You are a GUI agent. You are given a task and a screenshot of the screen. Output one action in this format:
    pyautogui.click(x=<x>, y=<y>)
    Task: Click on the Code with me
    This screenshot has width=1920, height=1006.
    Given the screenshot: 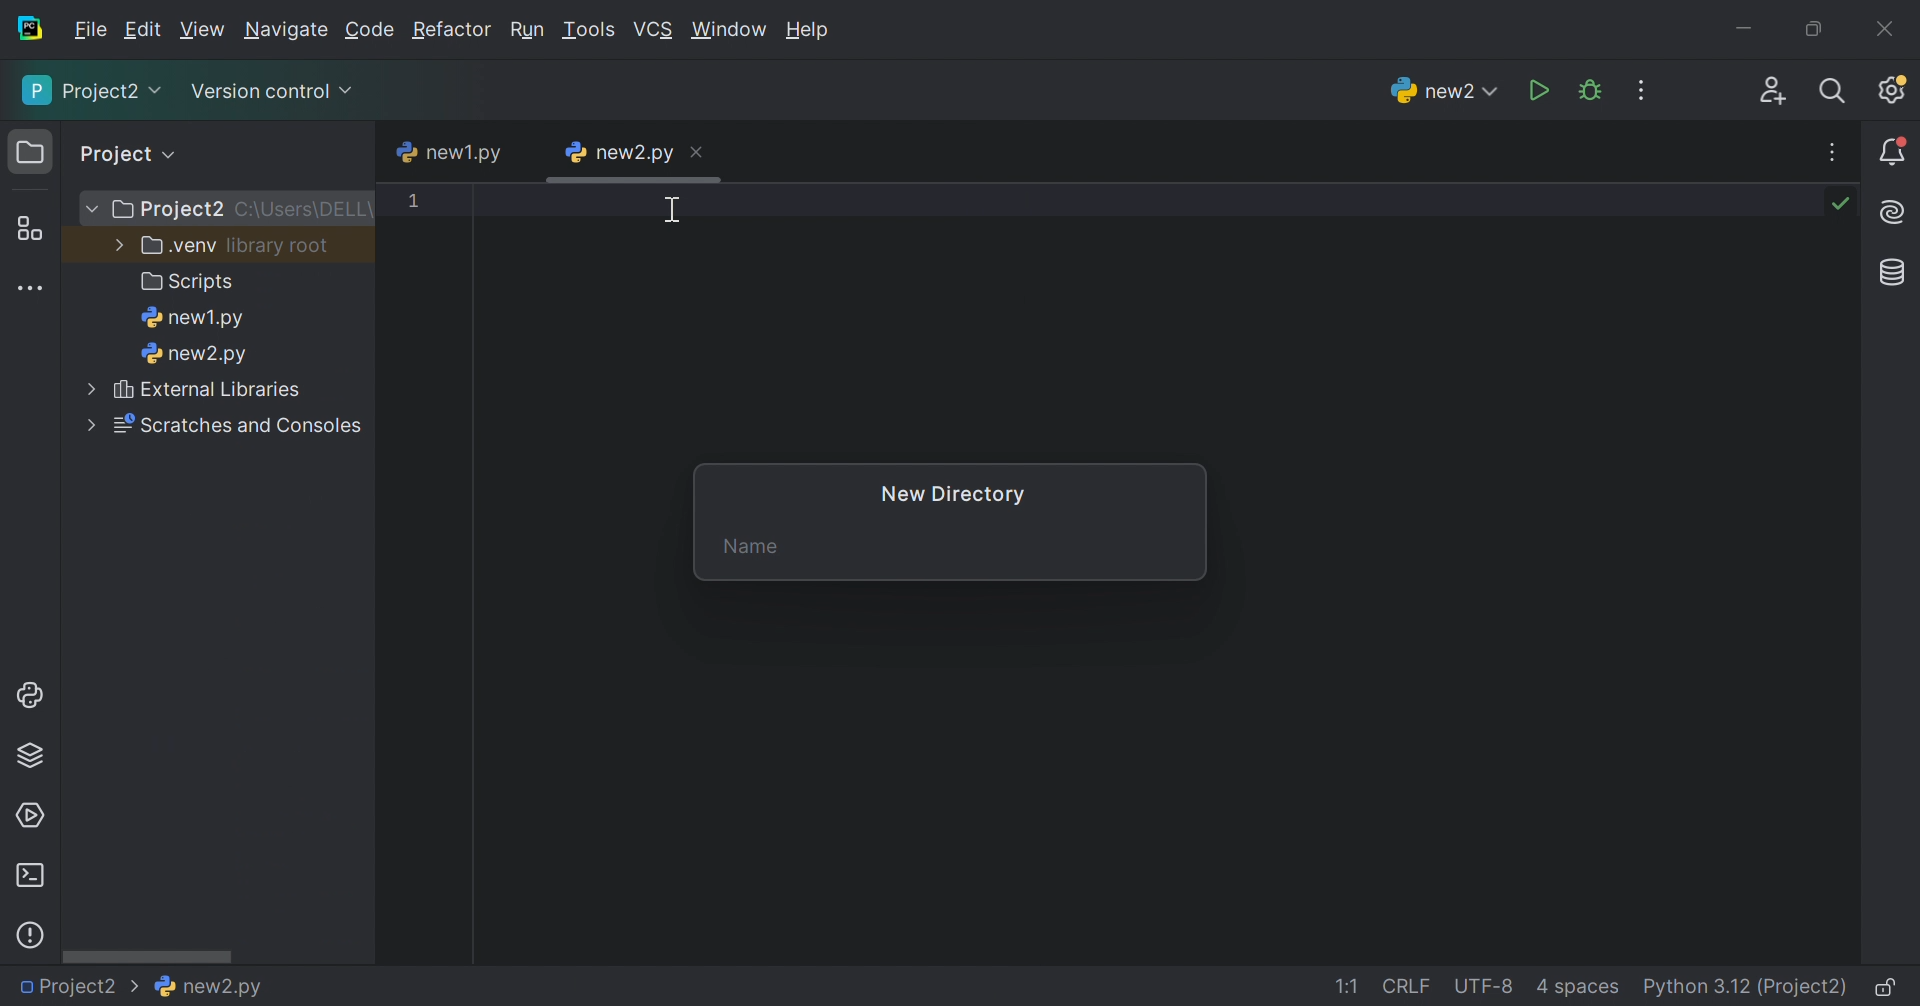 What is the action you would take?
    pyautogui.click(x=1771, y=92)
    